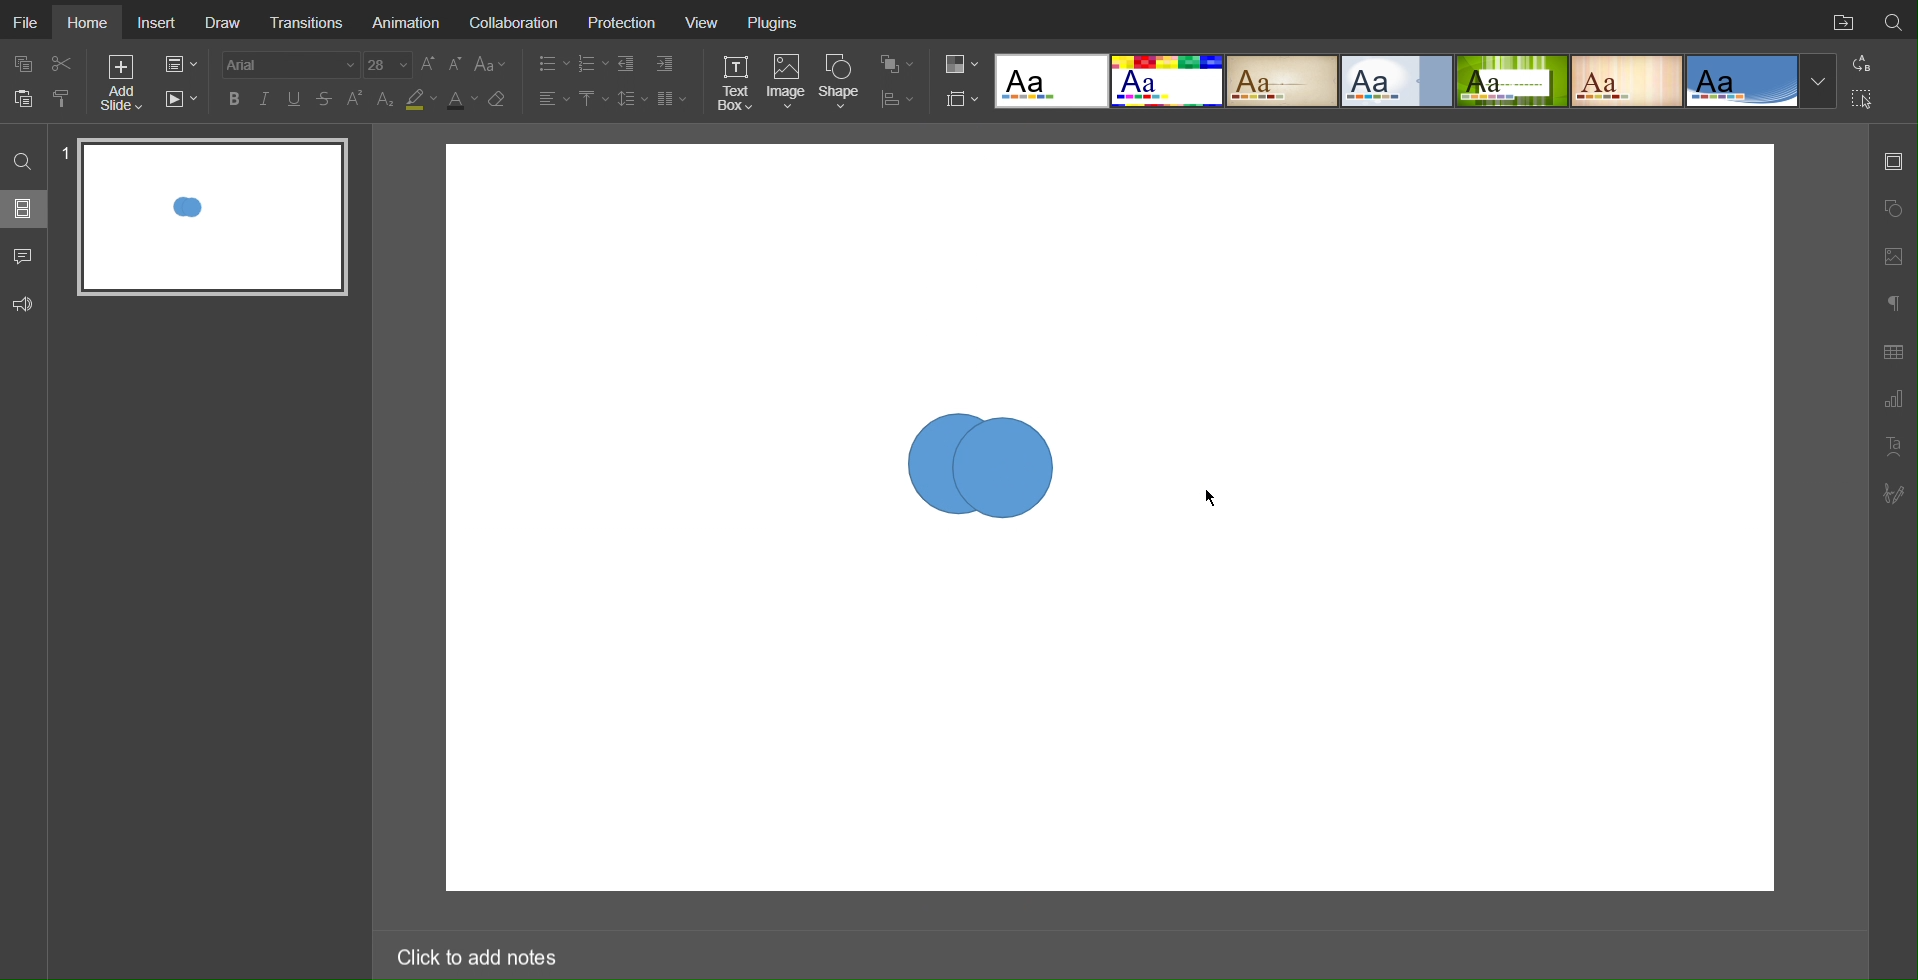 This screenshot has height=980, width=1918. What do you see at coordinates (1893, 400) in the screenshot?
I see `Paragraph Settings` at bounding box center [1893, 400].